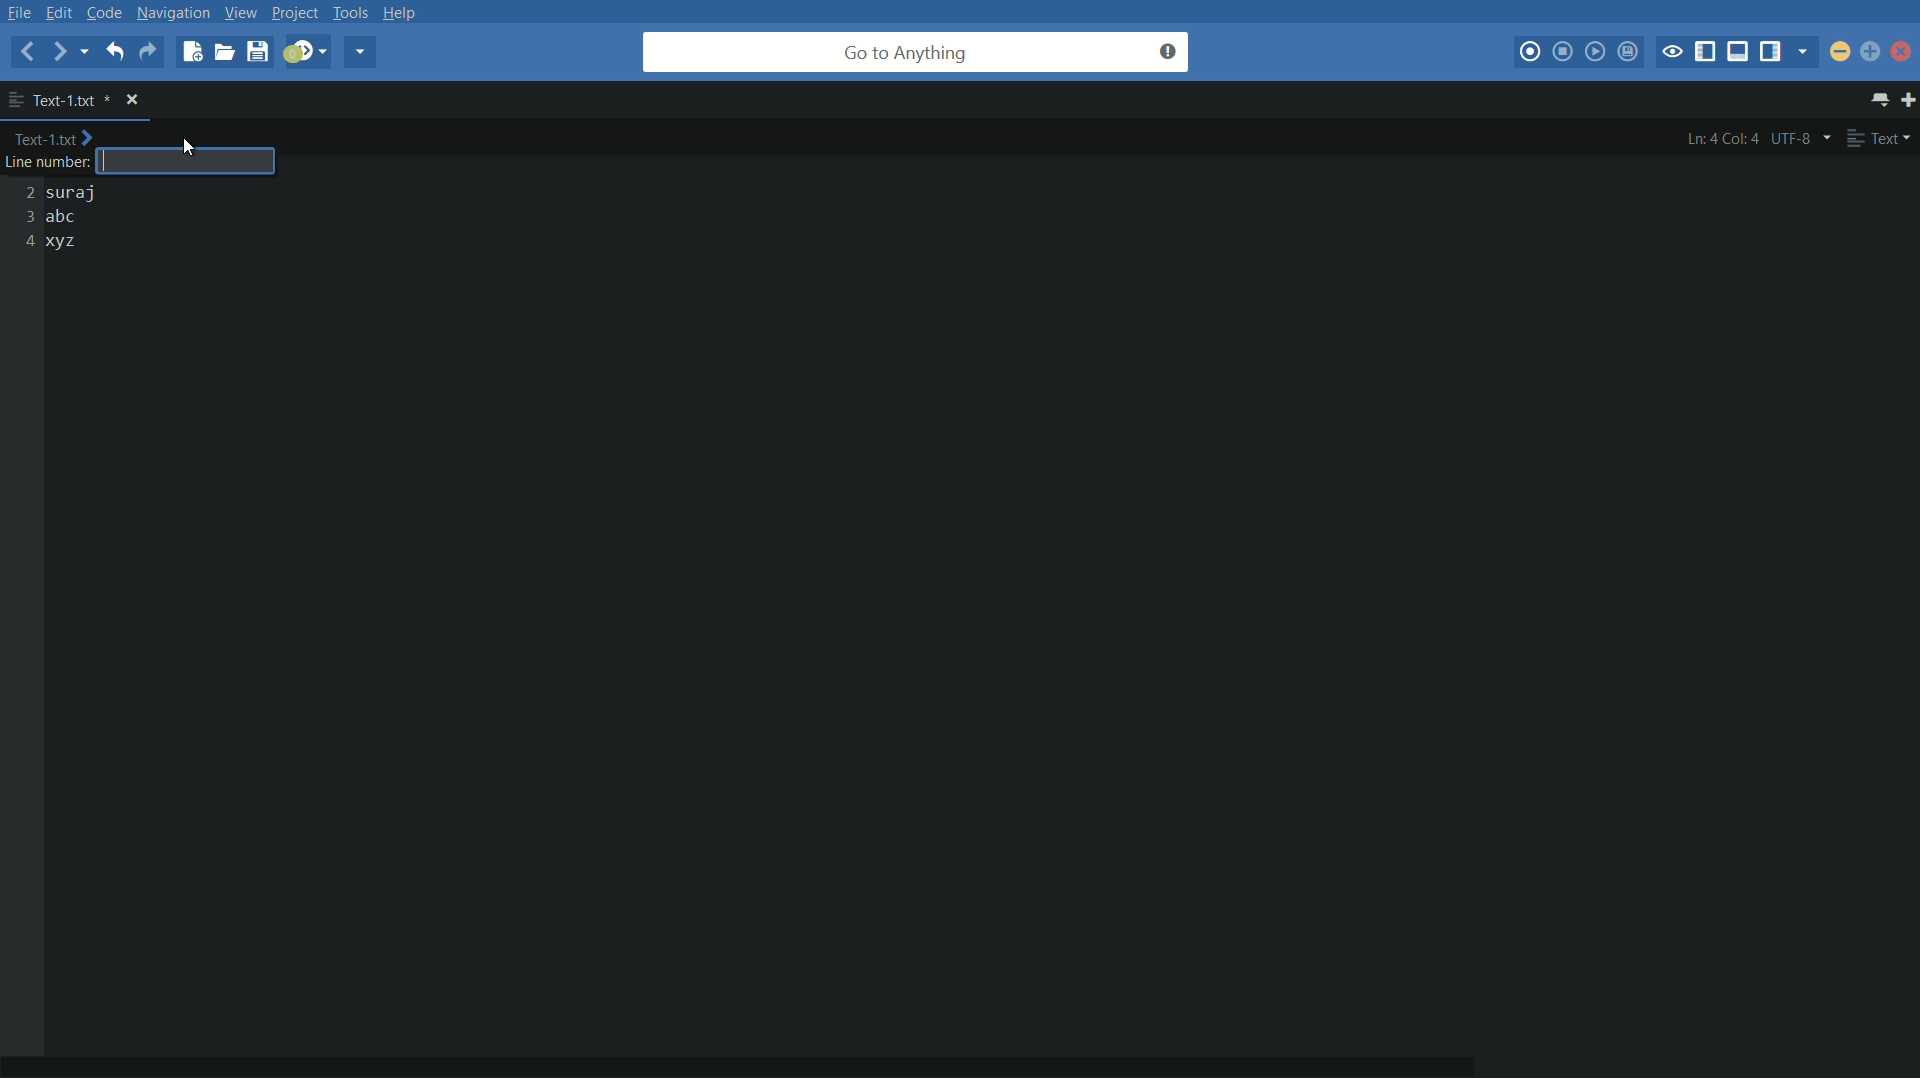  I want to click on navigation, so click(173, 12).